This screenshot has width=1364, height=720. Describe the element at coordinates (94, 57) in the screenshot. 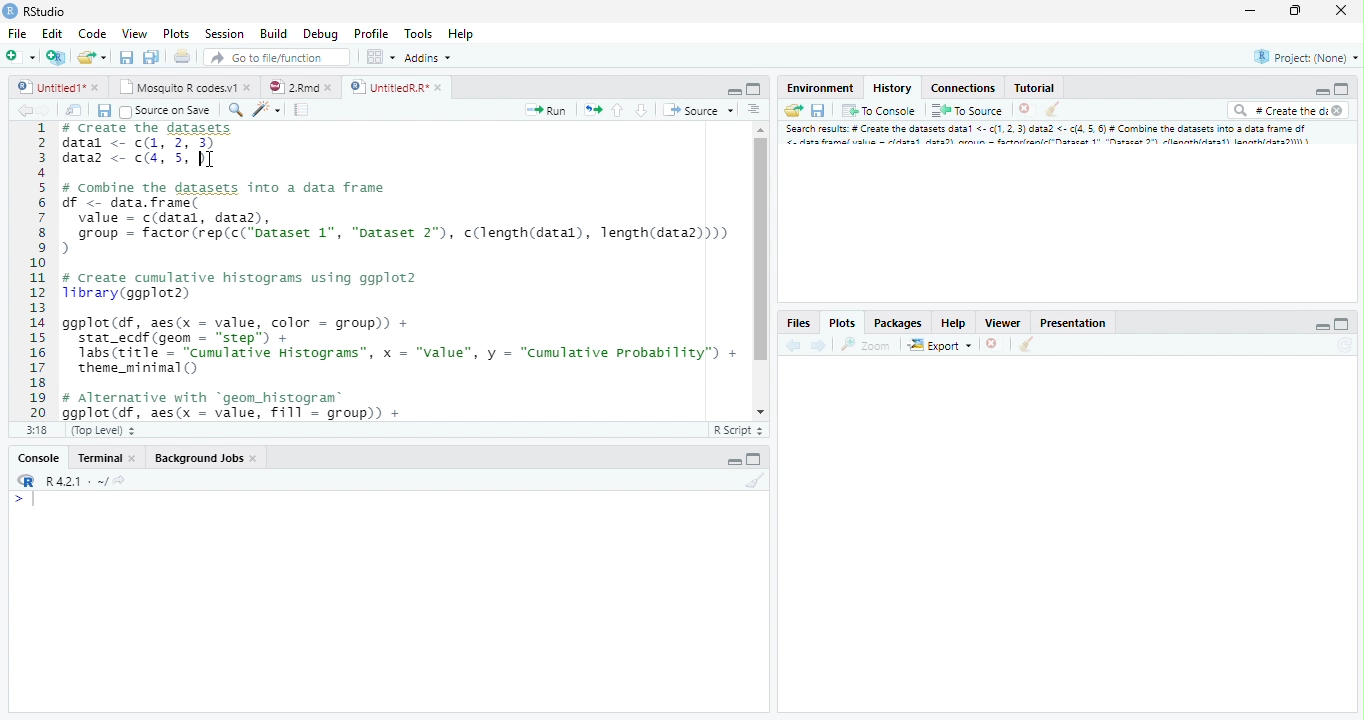

I see `Create a new file` at that location.